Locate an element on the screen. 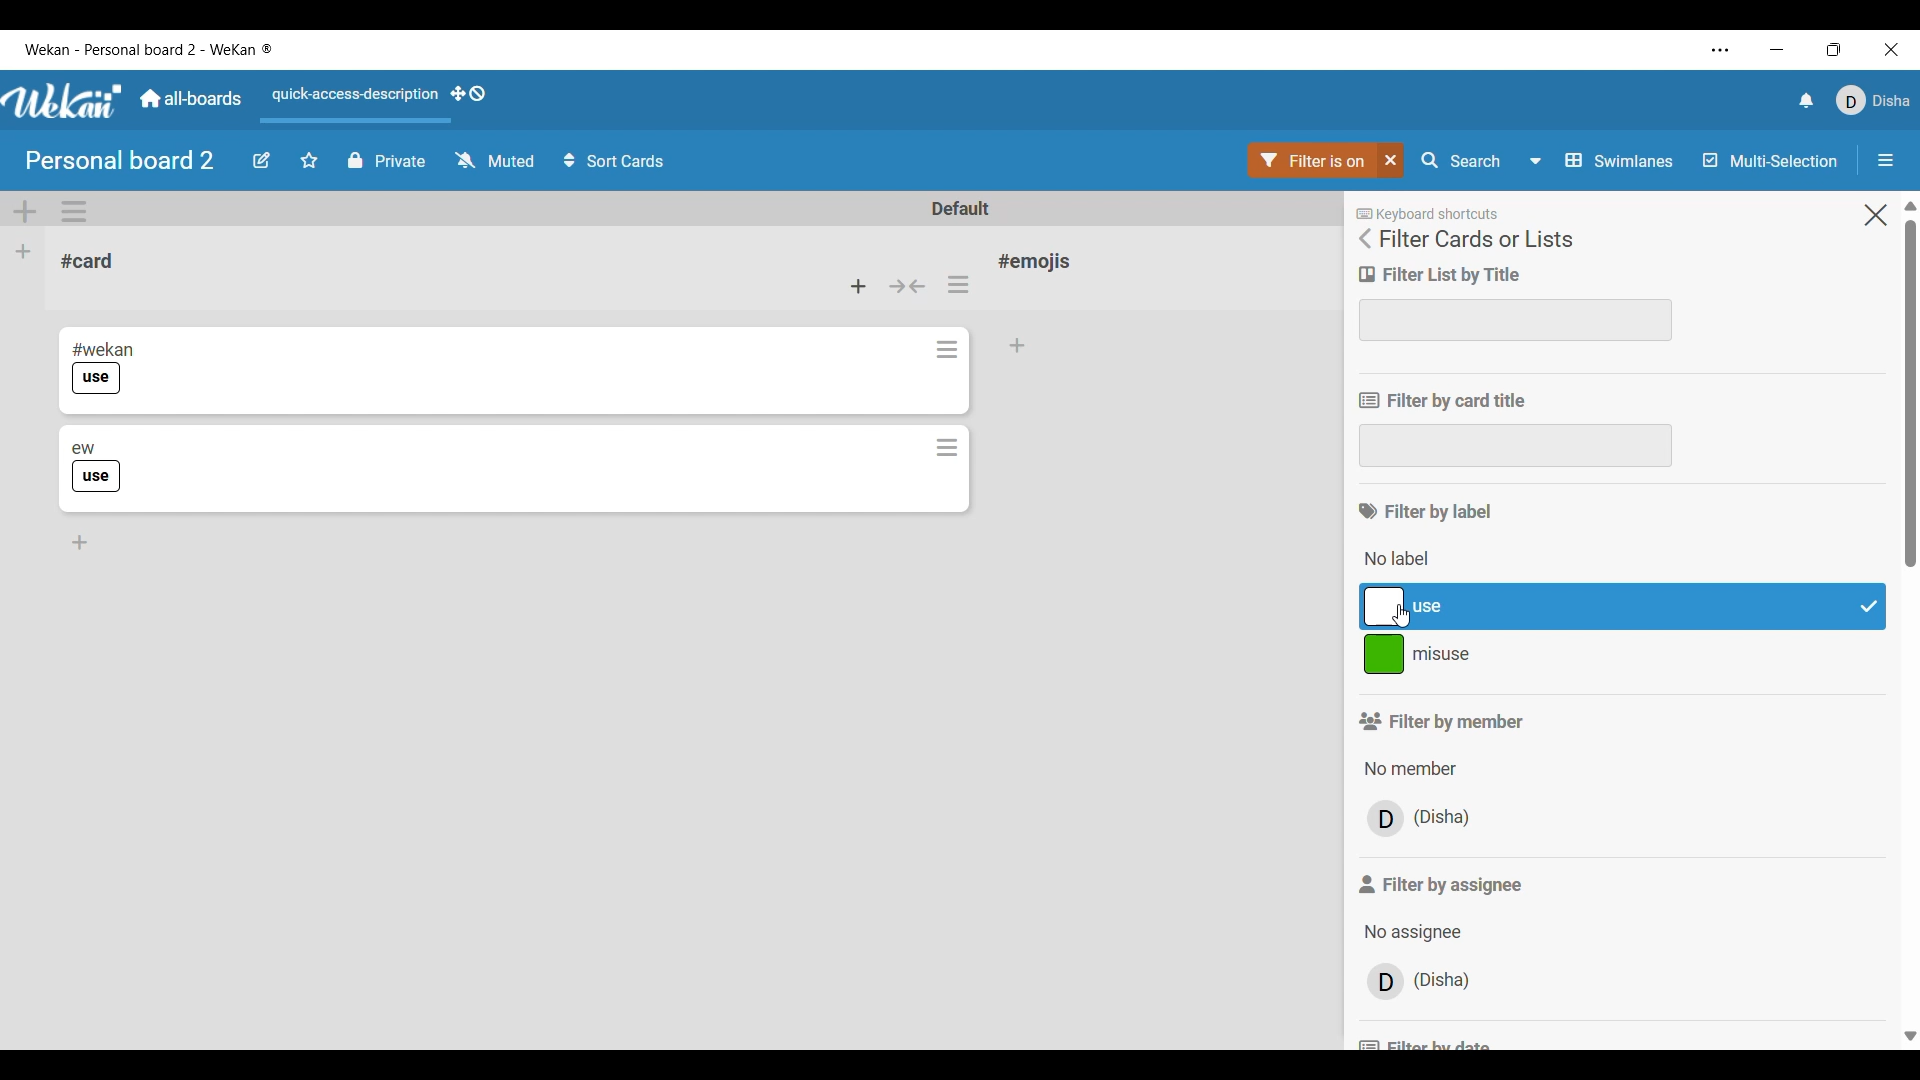 Image resolution: width=1920 pixels, height=1080 pixels. Close filter is located at coordinates (1390, 160).